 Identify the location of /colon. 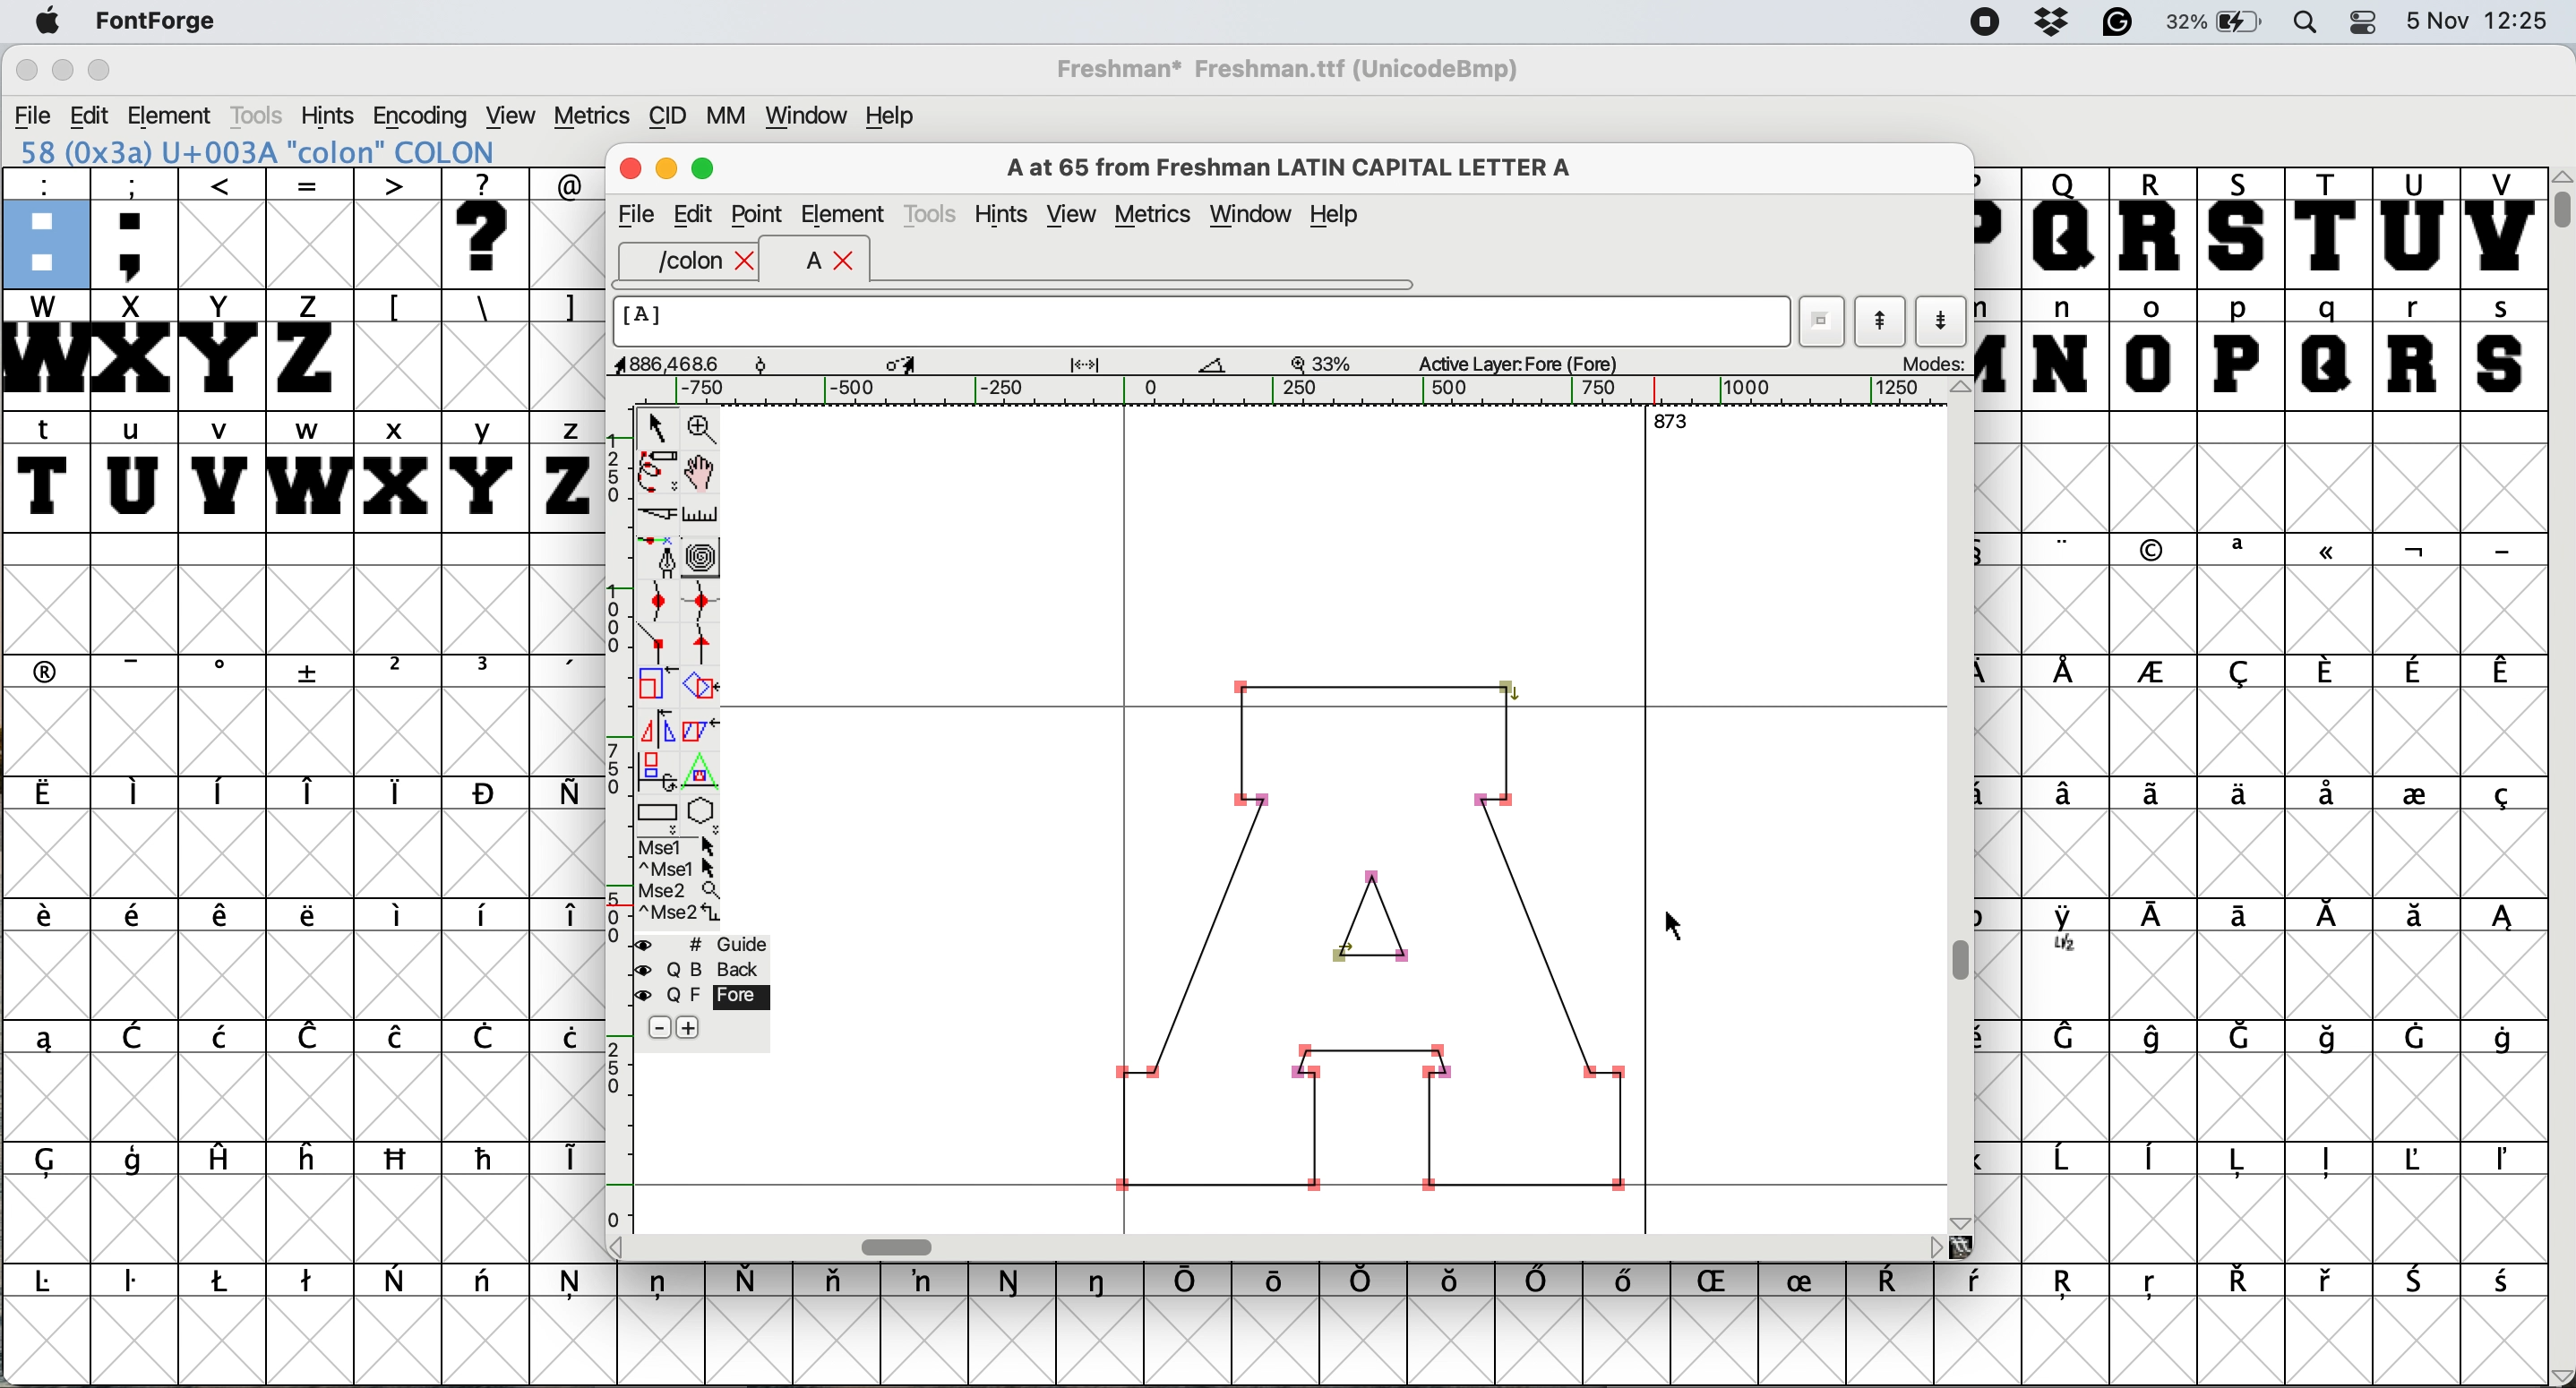
(675, 262).